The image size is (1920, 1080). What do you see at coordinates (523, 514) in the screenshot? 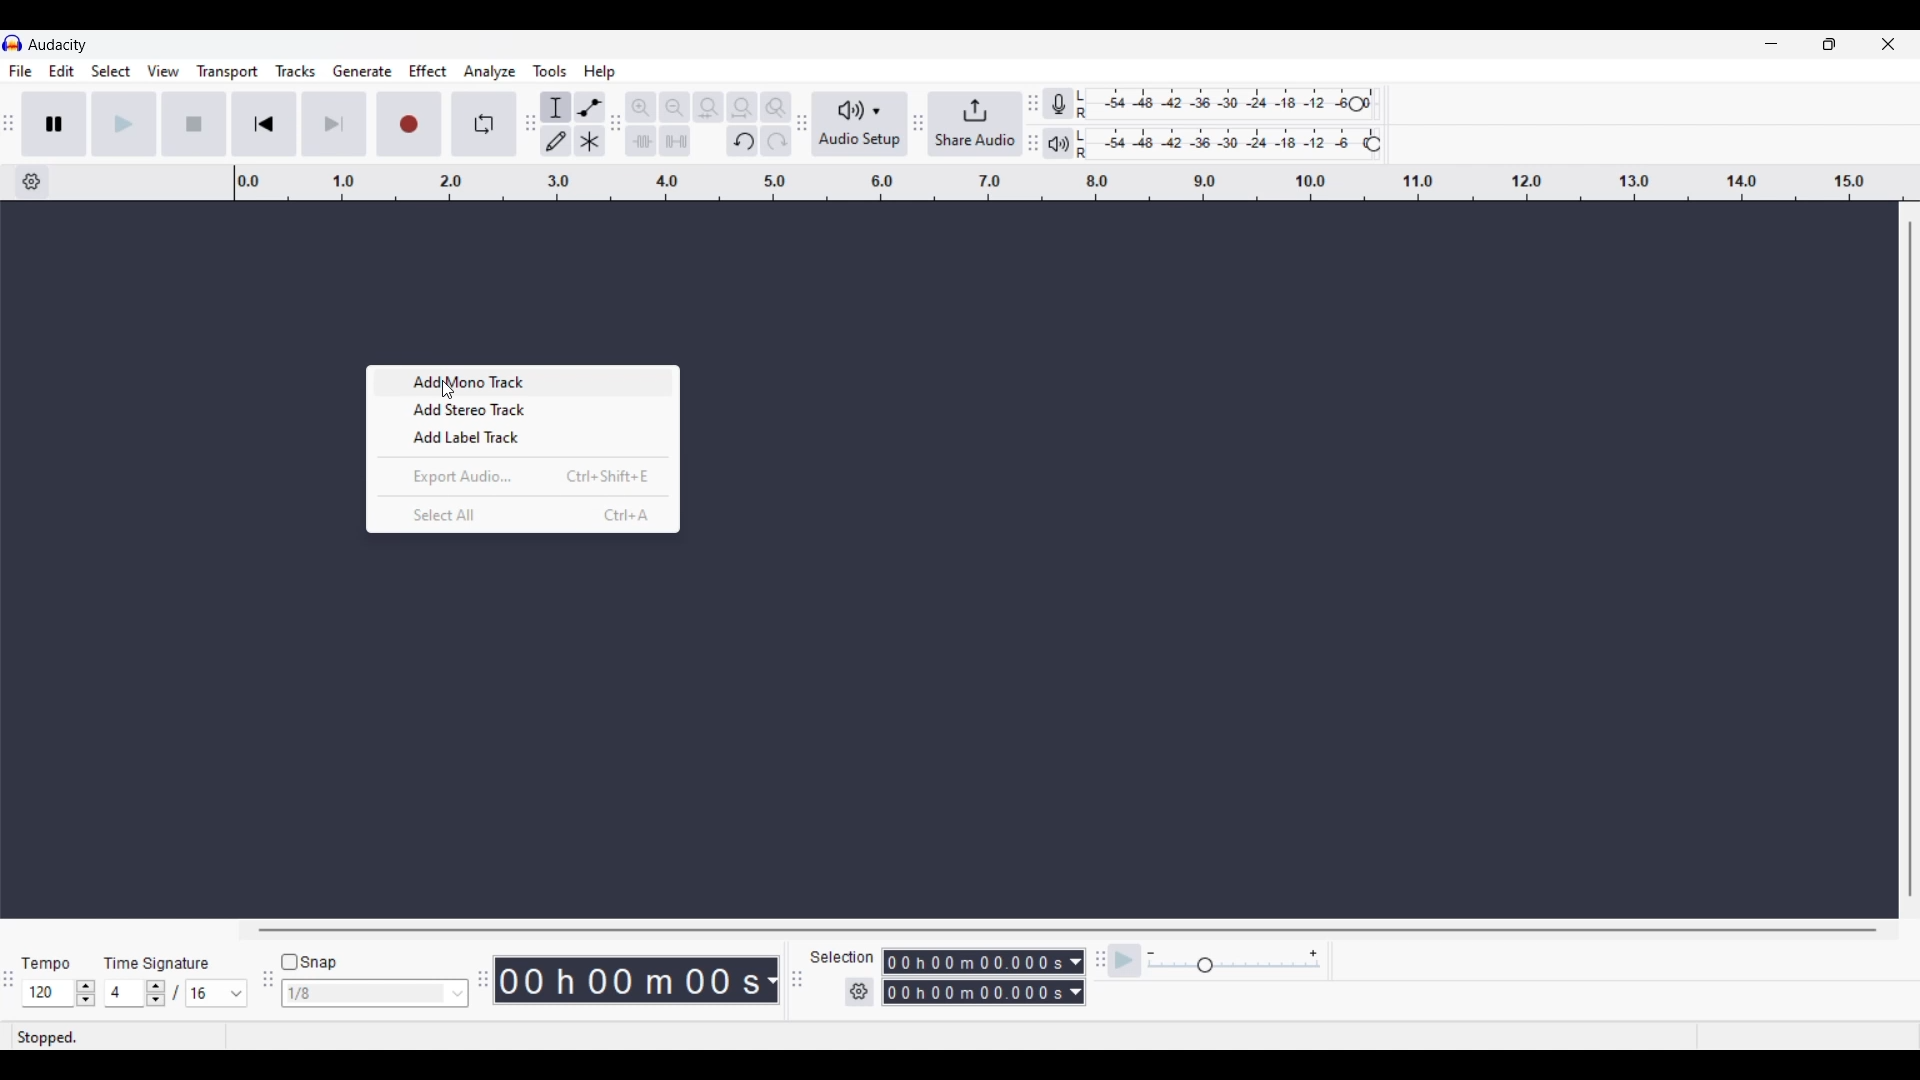
I see `Select all` at bounding box center [523, 514].